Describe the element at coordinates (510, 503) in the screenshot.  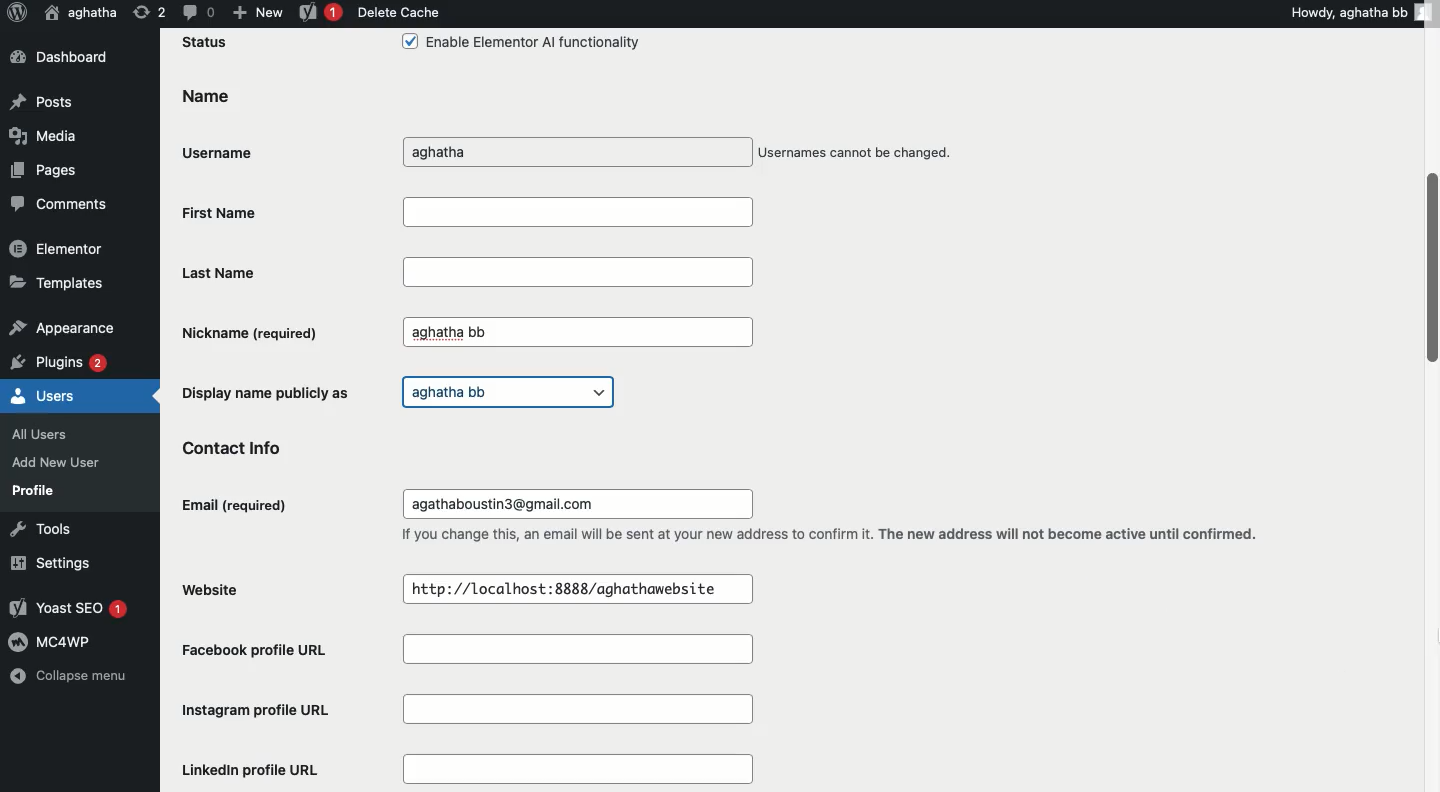
I see `agathaboustin3@gmail.com` at that location.